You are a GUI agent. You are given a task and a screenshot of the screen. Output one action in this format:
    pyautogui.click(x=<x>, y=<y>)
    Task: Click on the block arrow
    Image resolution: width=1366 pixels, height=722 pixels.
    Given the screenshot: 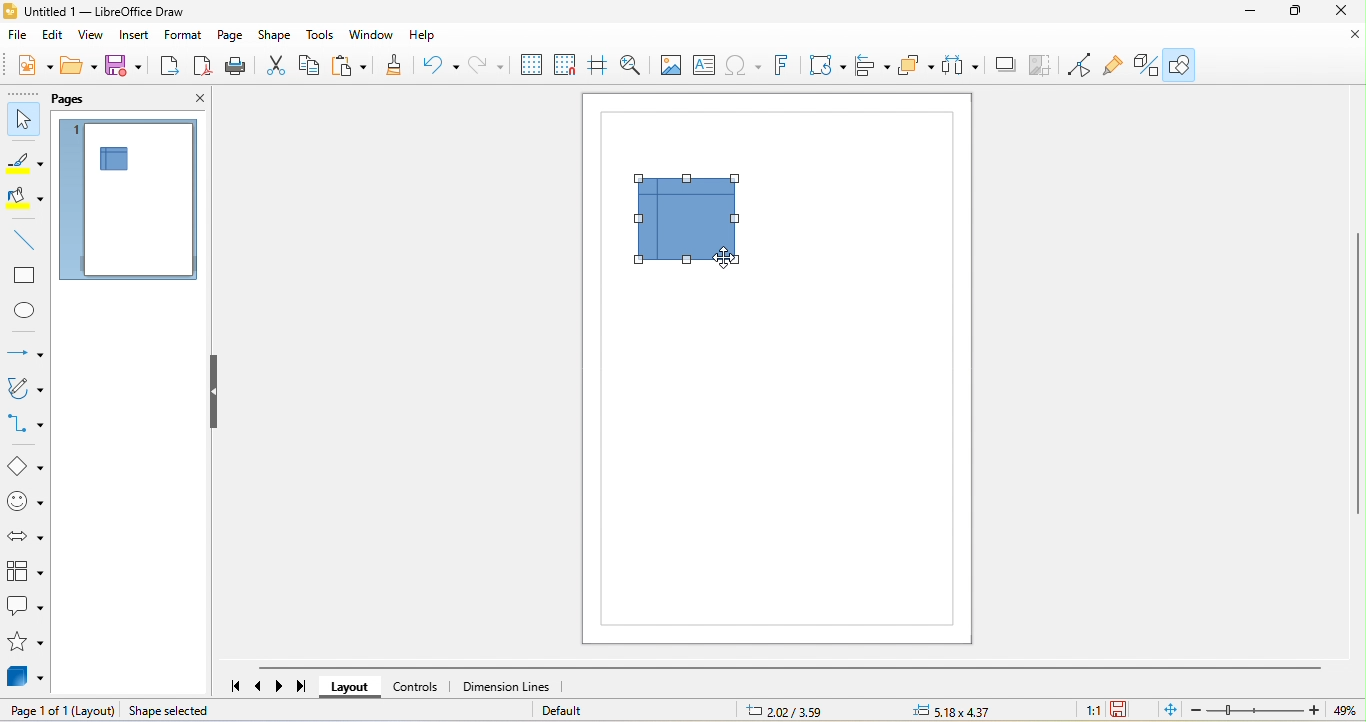 What is the action you would take?
    pyautogui.click(x=23, y=536)
    